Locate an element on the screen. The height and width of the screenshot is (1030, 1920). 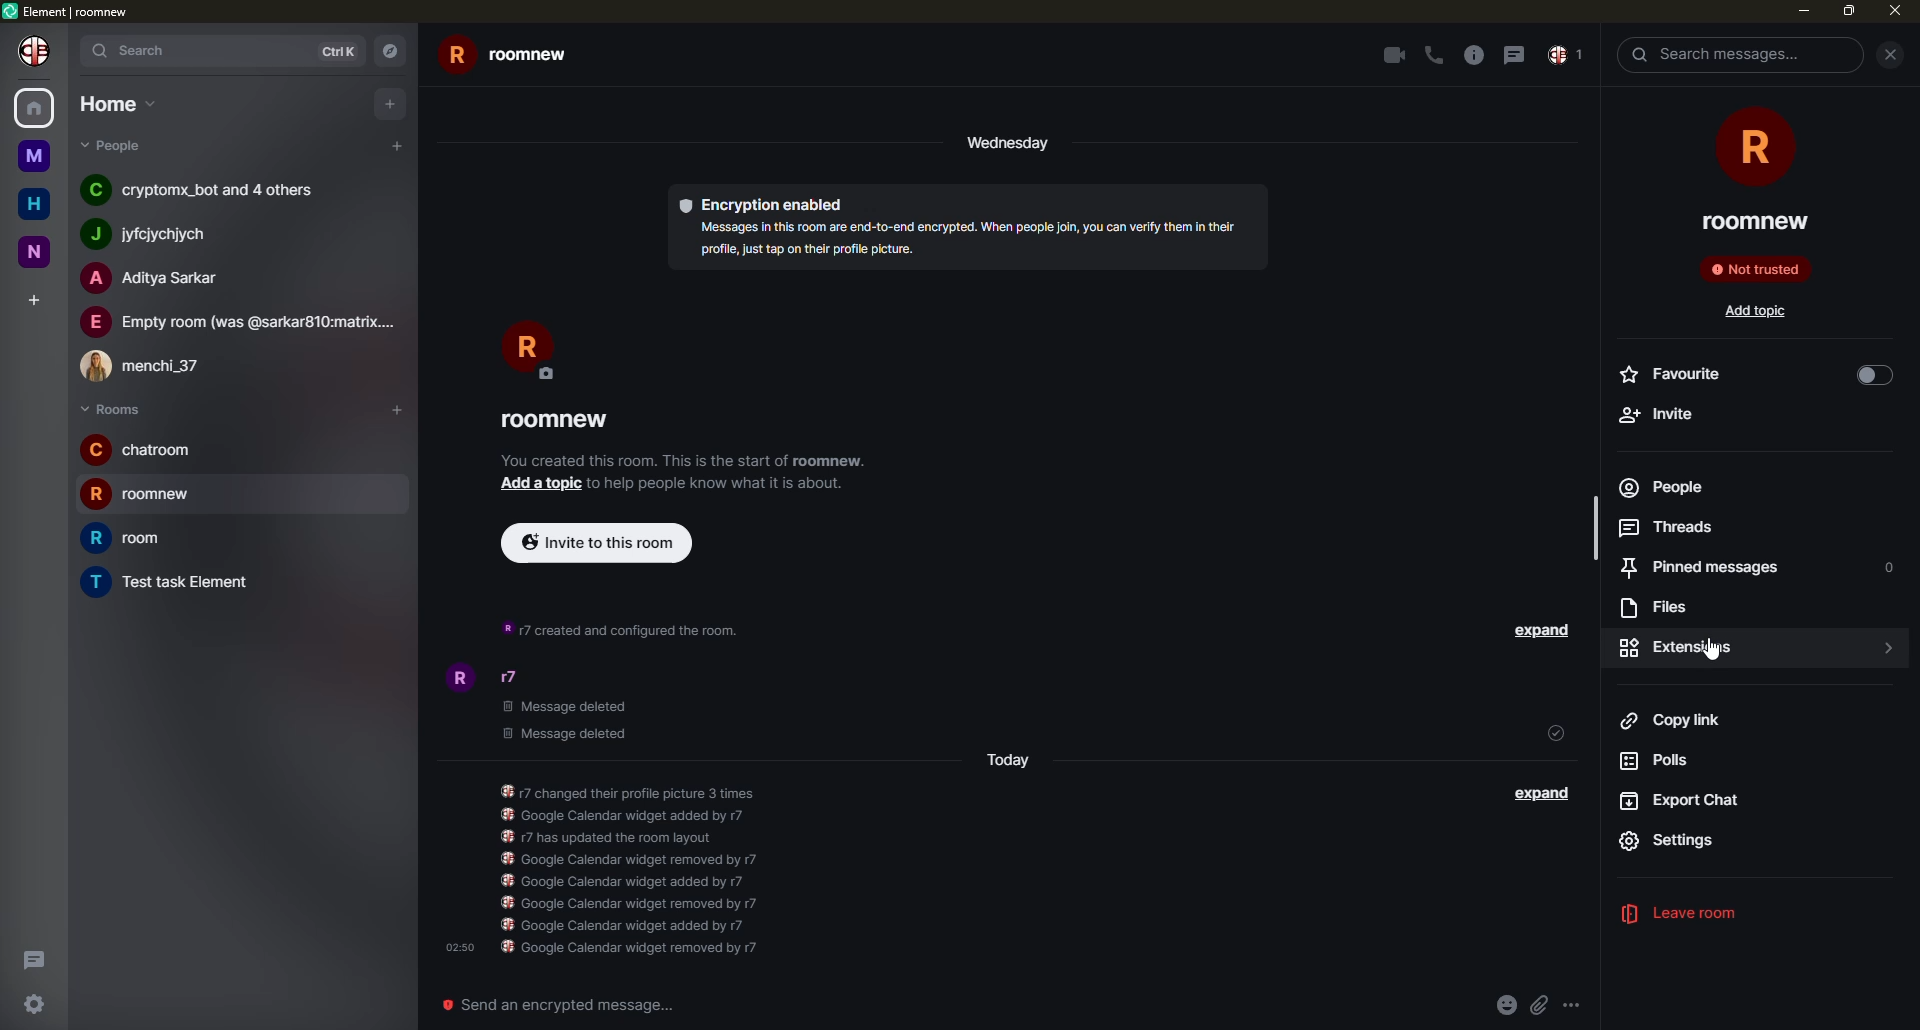
room is located at coordinates (35, 157).